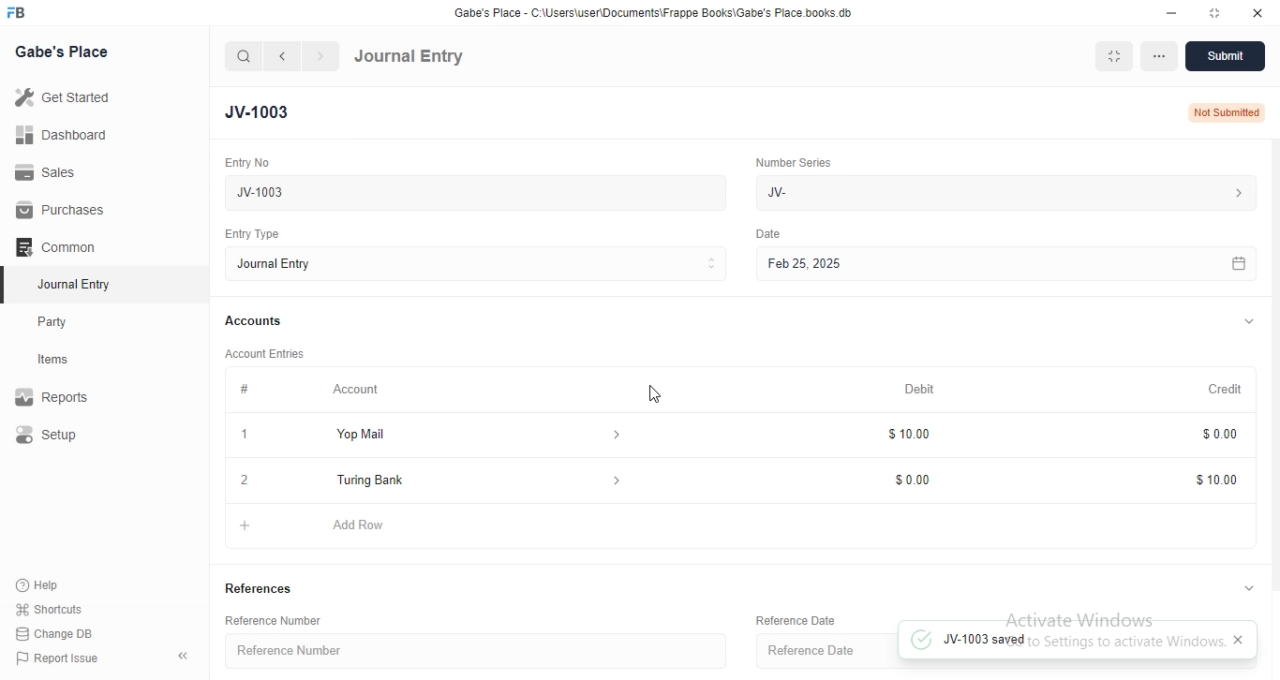 This screenshot has width=1280, height=680. I want to click on + Add Row, so click(746, 526).